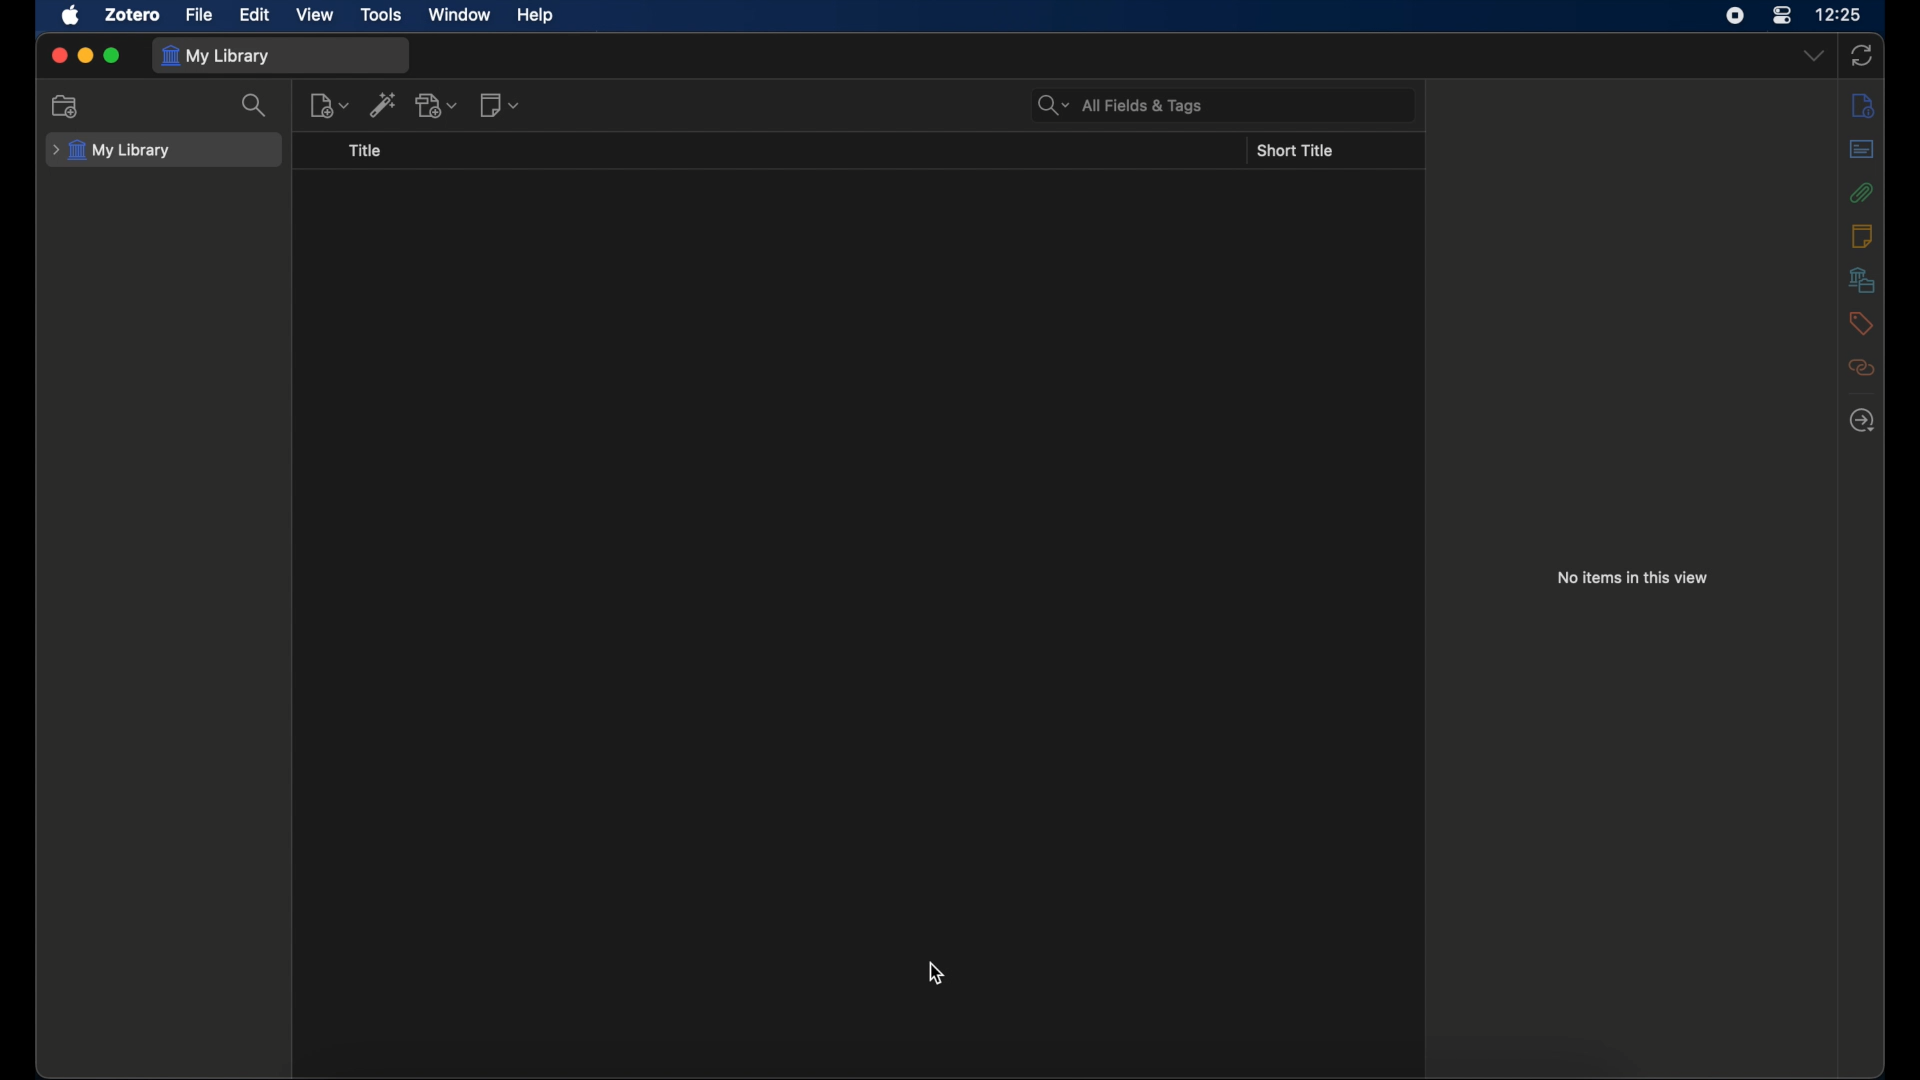  I want to click on notes, so click(1864, 236).